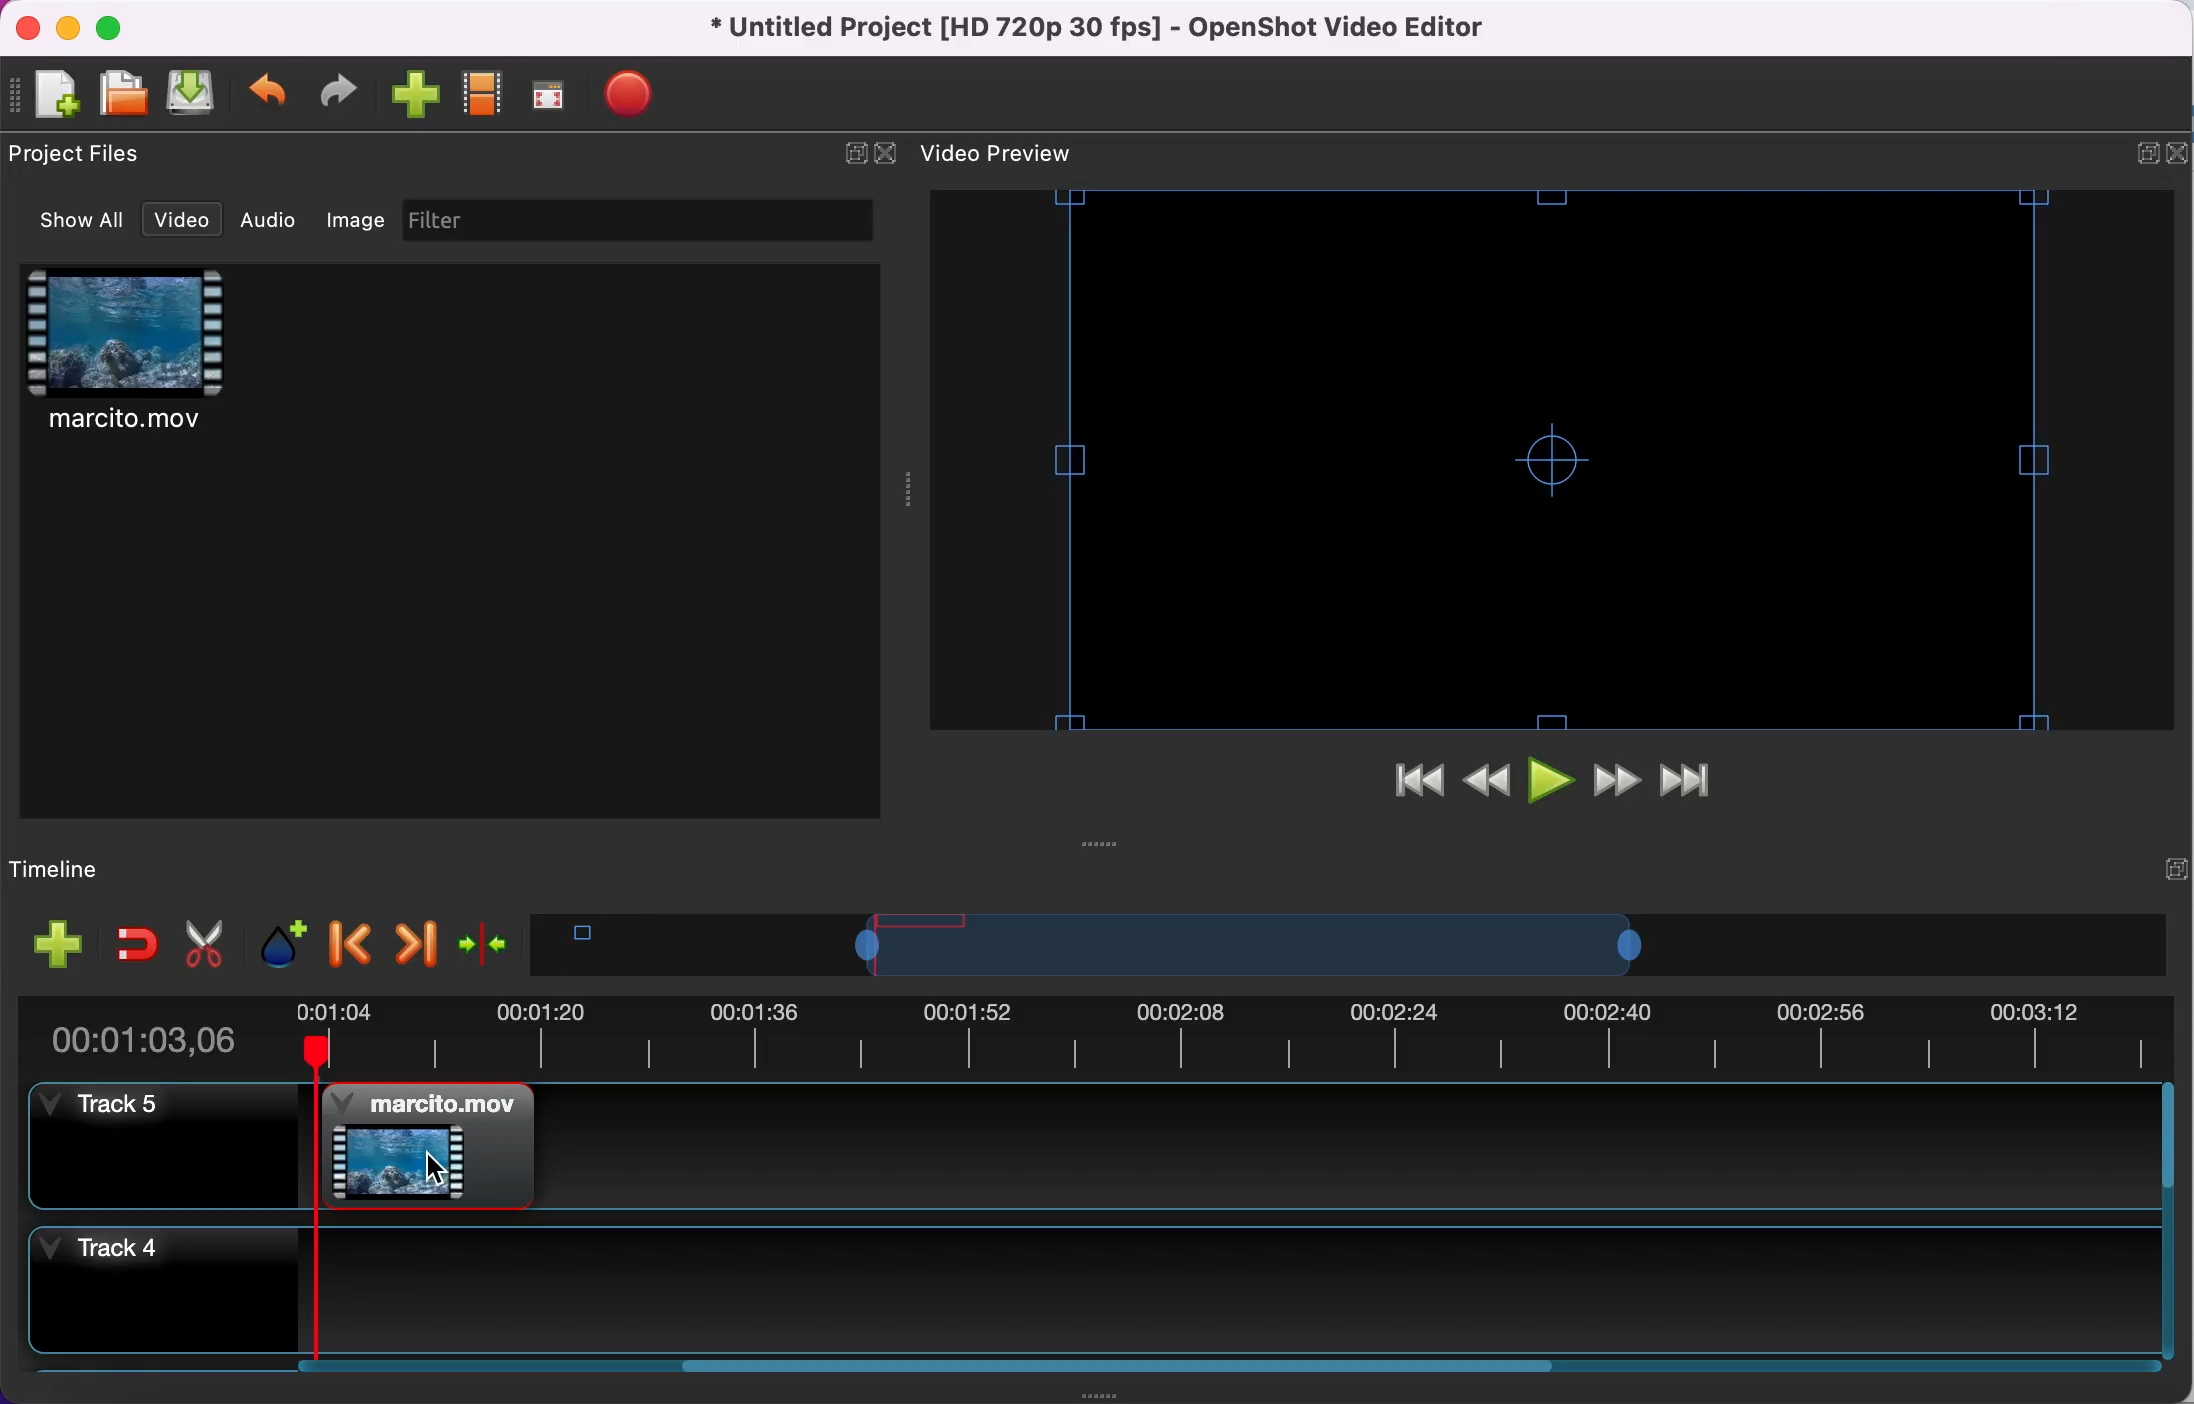 The image size is (2194, 1404). I want to click on expand/hide, so click(2175, 867).